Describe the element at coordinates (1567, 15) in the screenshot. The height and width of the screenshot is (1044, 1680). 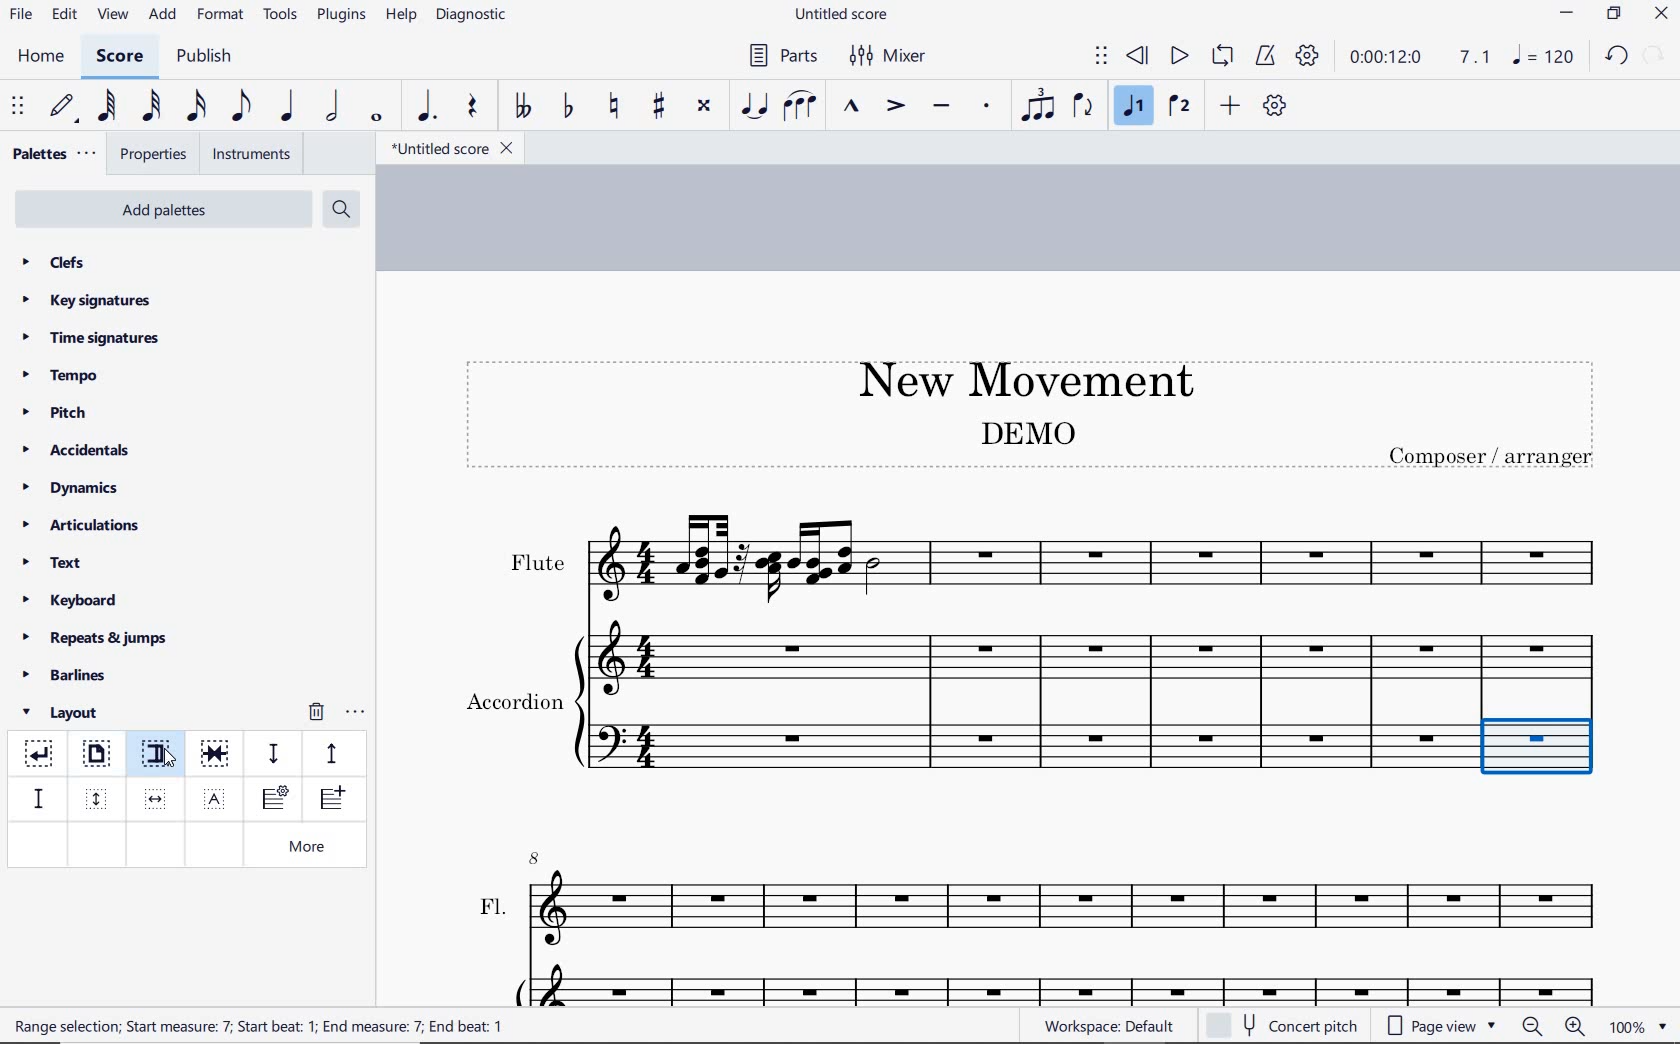
I see `minimize` at that location.